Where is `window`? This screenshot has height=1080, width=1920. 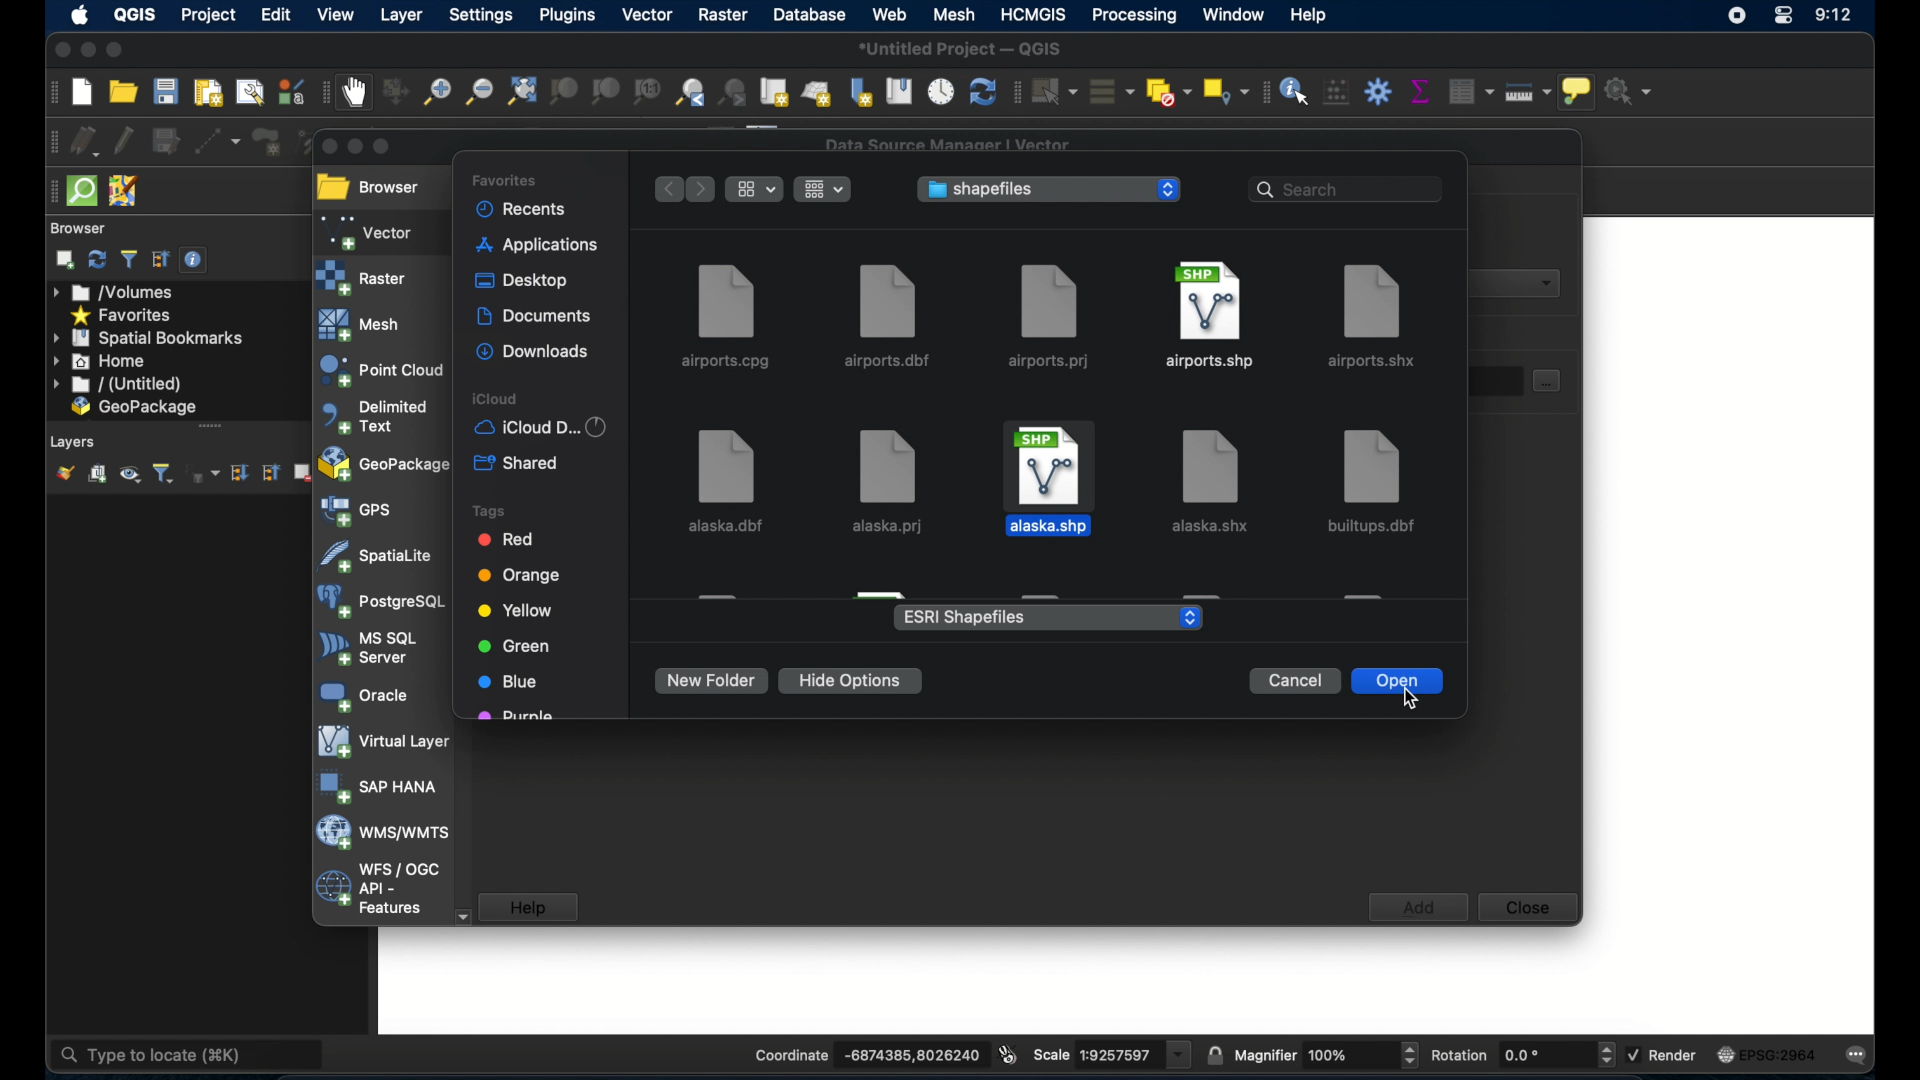 window is located at coordinates (1233, 17).